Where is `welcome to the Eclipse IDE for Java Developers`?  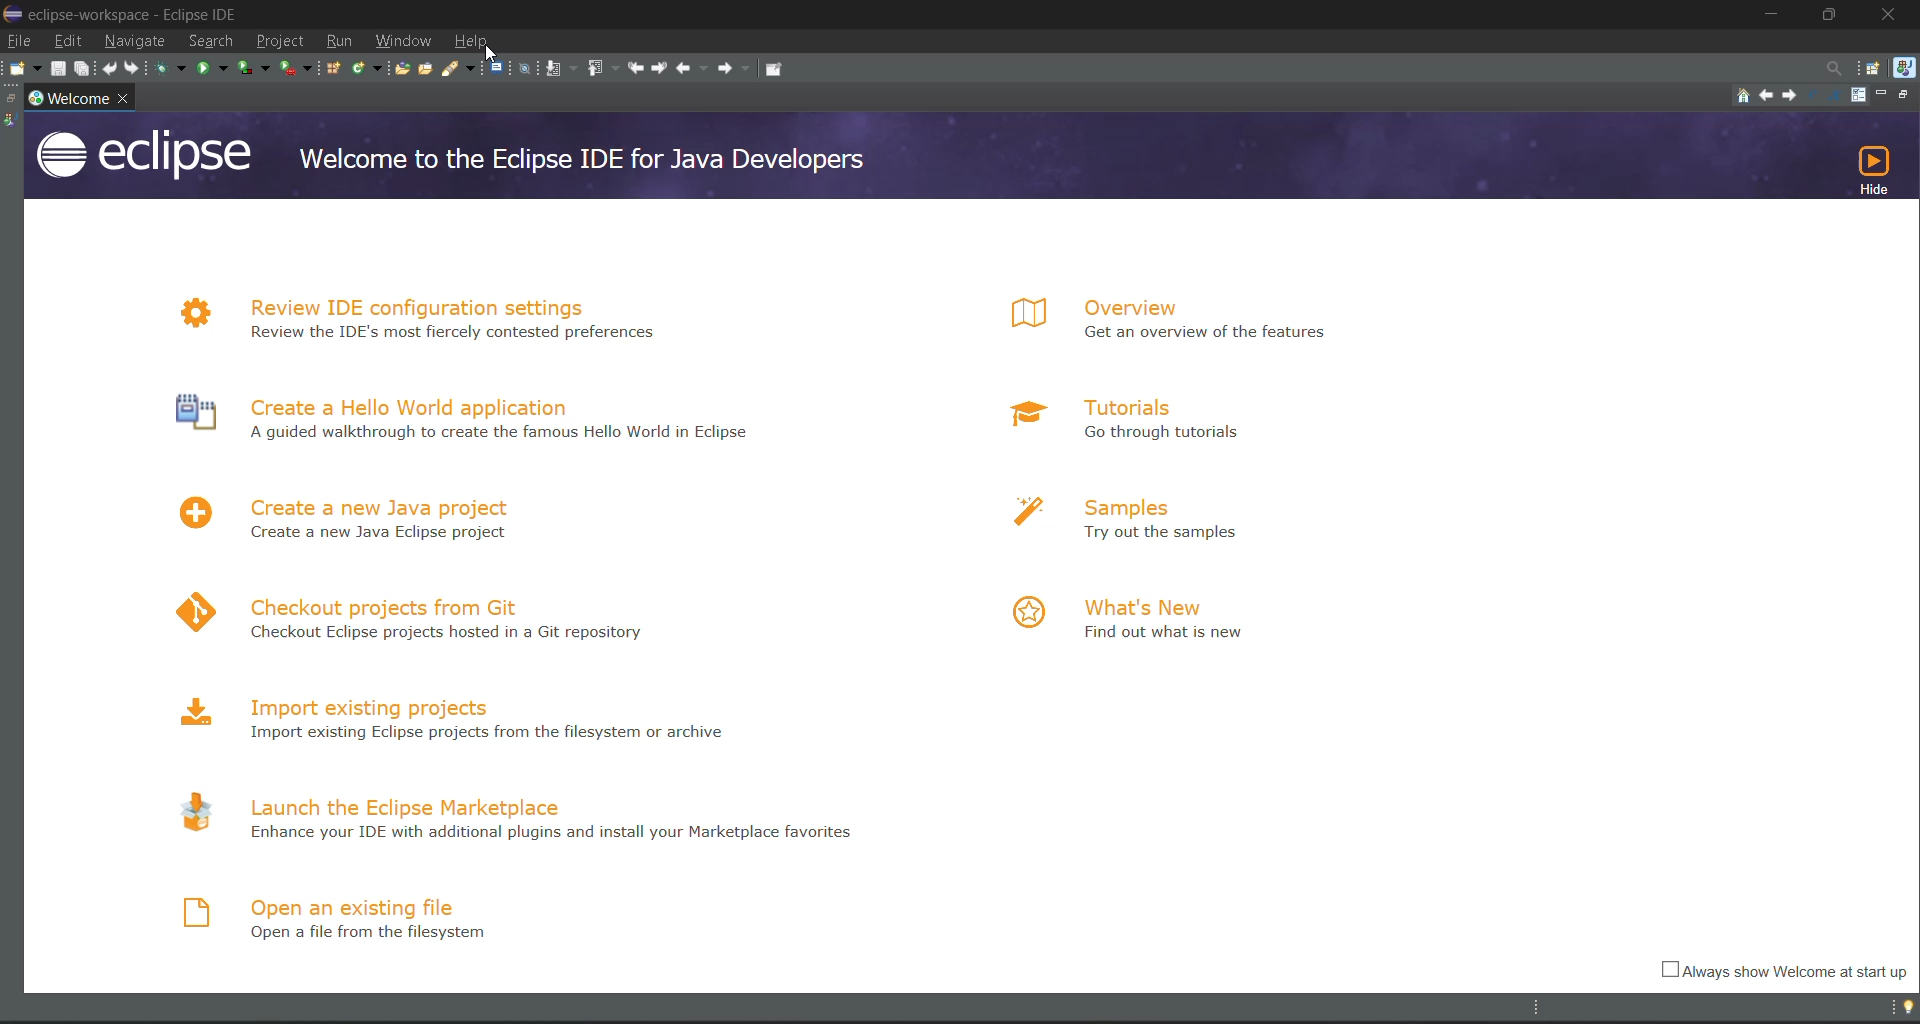
welcome to the Eclipse IDE for Java Developers is located at coordinates (575, 160).